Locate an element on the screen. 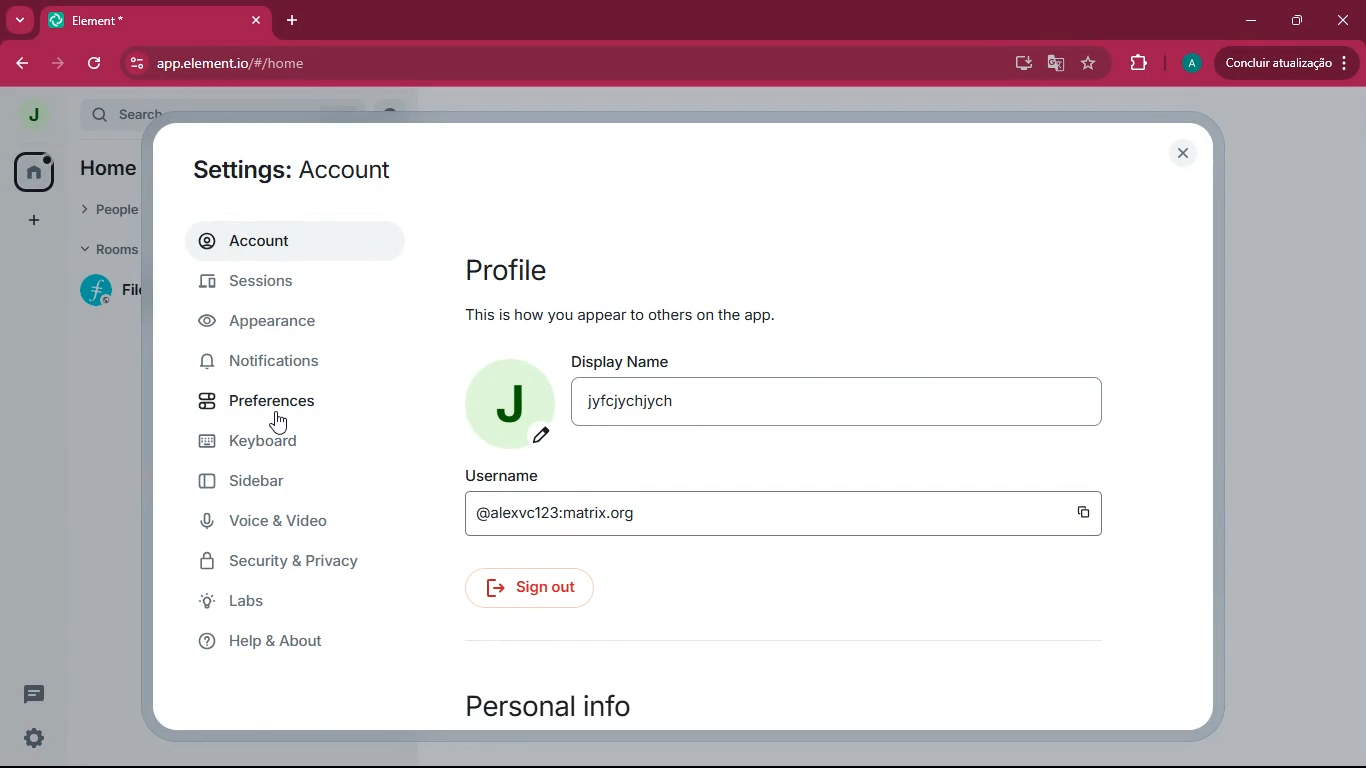 This screenshot has width=1366, height=768. comments is located at coordinates (38, 694).